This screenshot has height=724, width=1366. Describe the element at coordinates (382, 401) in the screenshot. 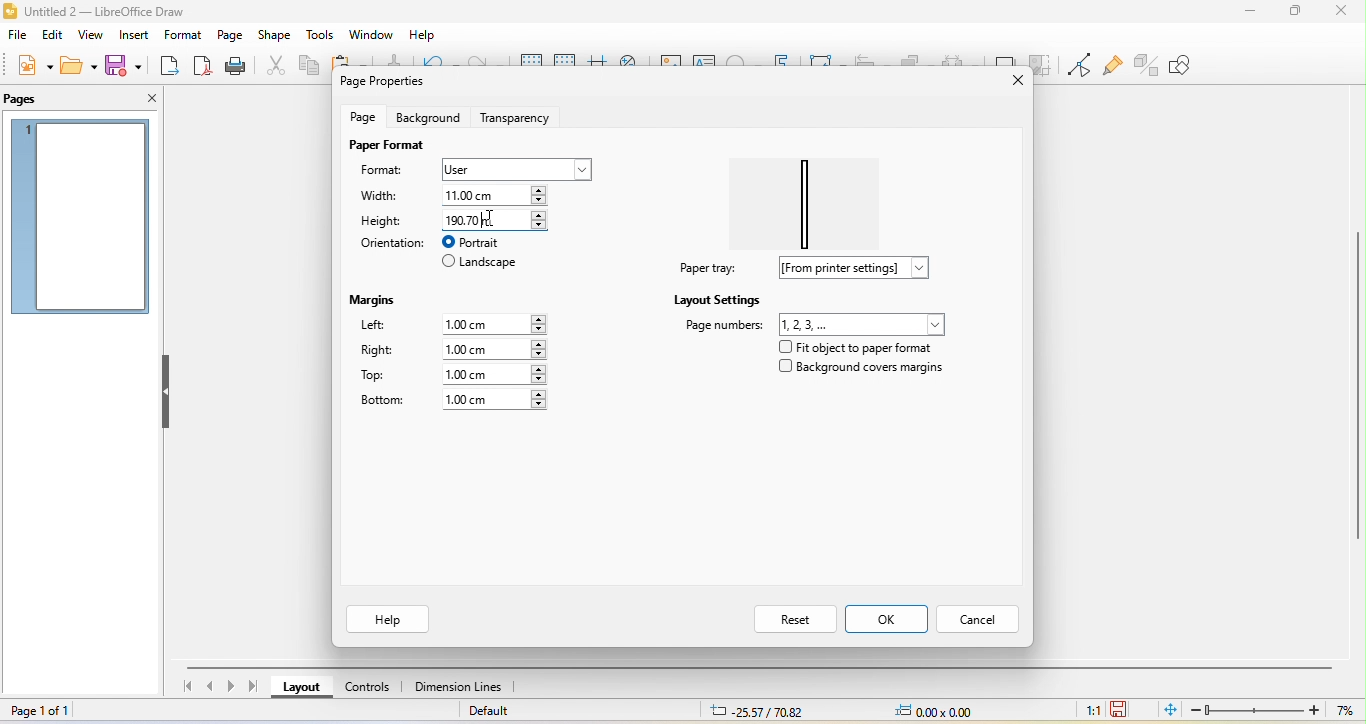

I see `bottom` at that location.